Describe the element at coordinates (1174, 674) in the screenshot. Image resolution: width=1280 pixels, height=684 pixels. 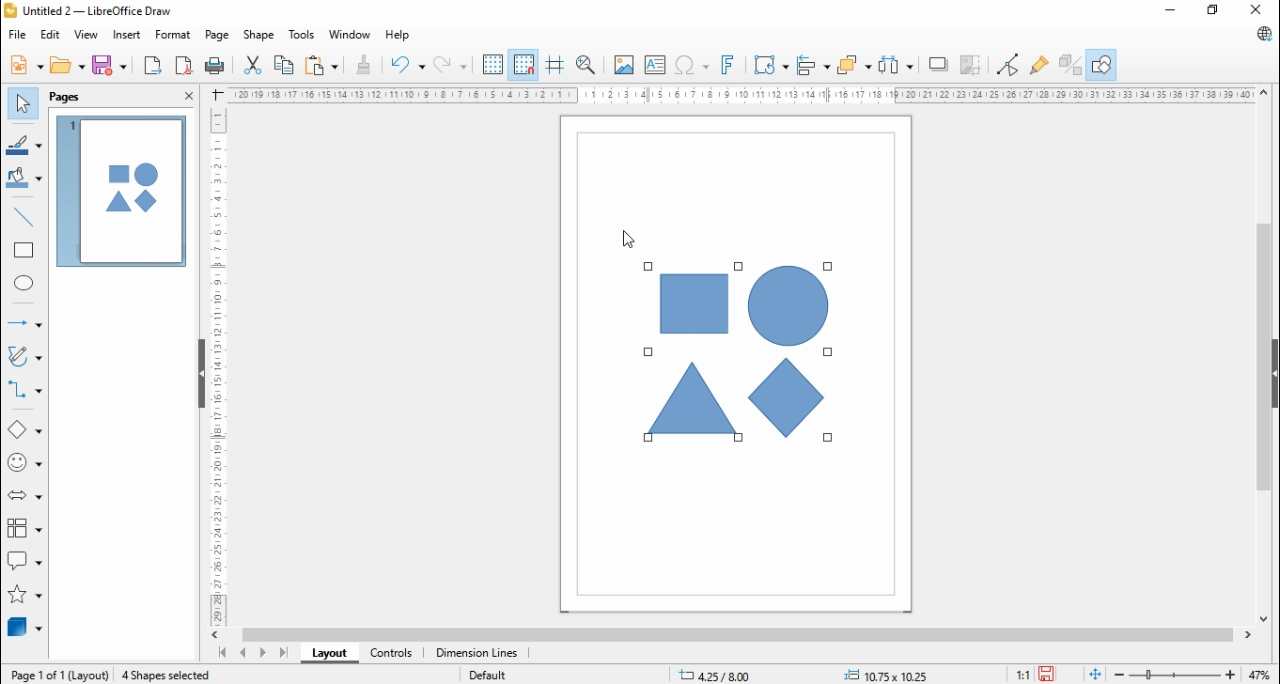
I see `zoom in/zoom out slider` at that location.